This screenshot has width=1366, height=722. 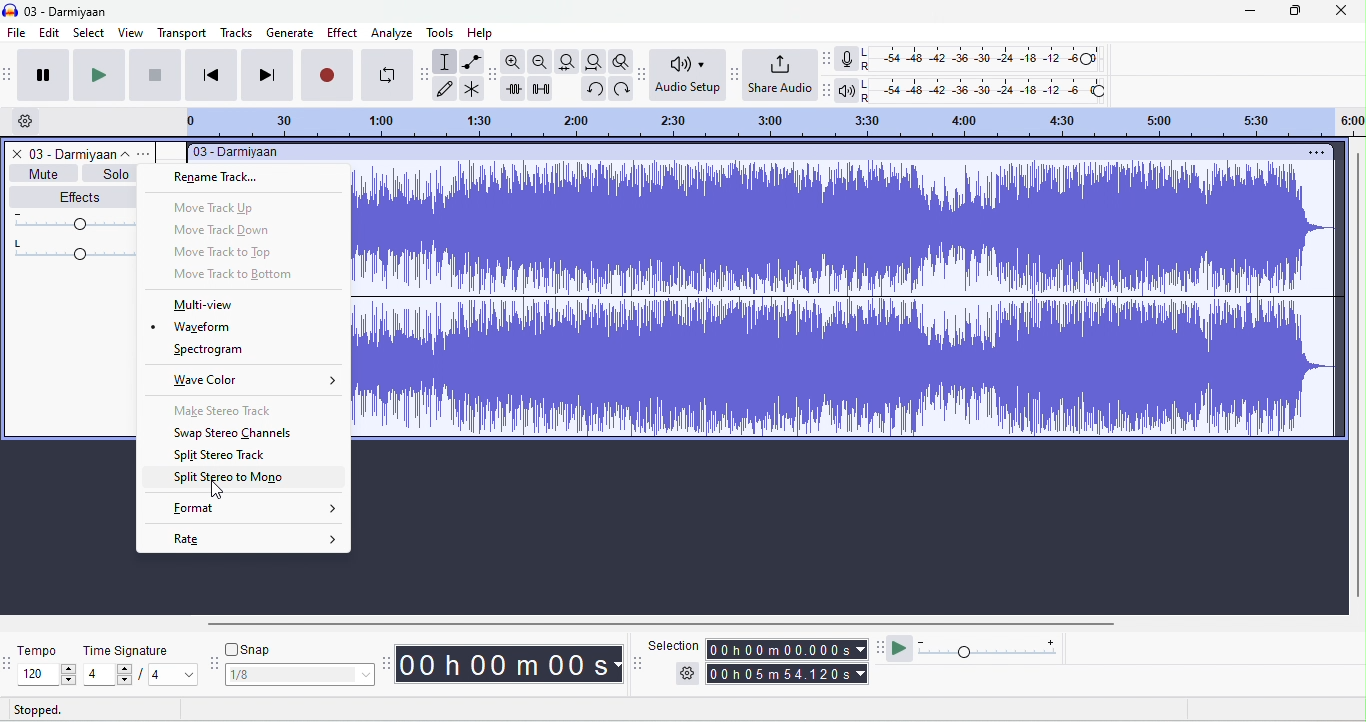 What do you see at coordinates (90, 32) in the screenshot?
I see `select` at bounding box center [90, 32].